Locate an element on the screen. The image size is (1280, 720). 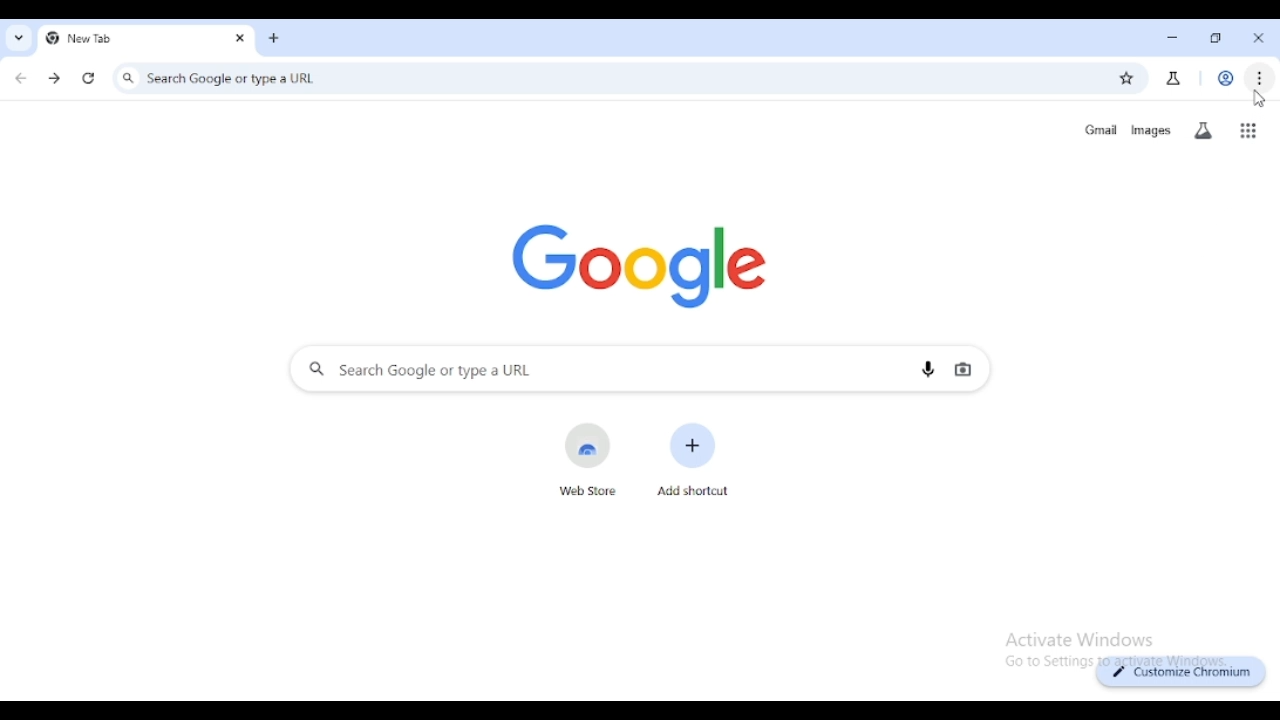
images is located at coordinates (1150, 131).